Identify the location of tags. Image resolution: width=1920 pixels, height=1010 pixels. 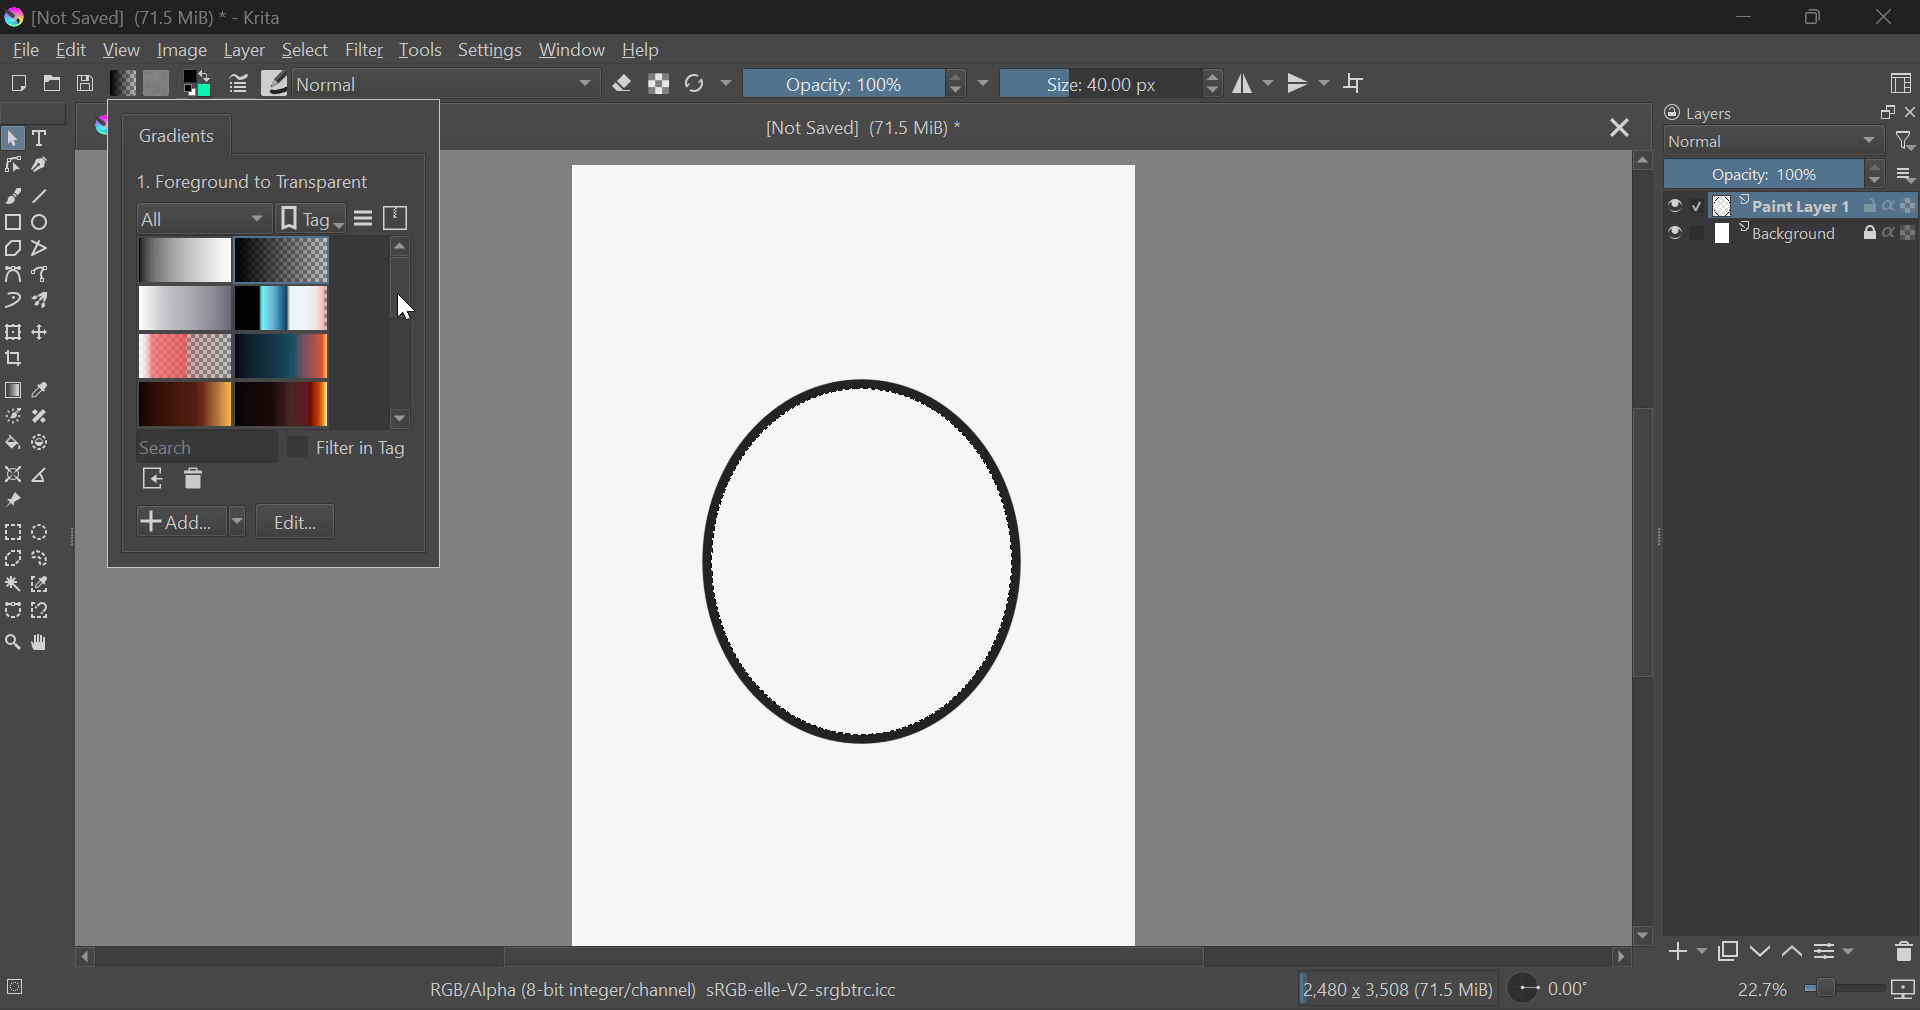
(312, 219).